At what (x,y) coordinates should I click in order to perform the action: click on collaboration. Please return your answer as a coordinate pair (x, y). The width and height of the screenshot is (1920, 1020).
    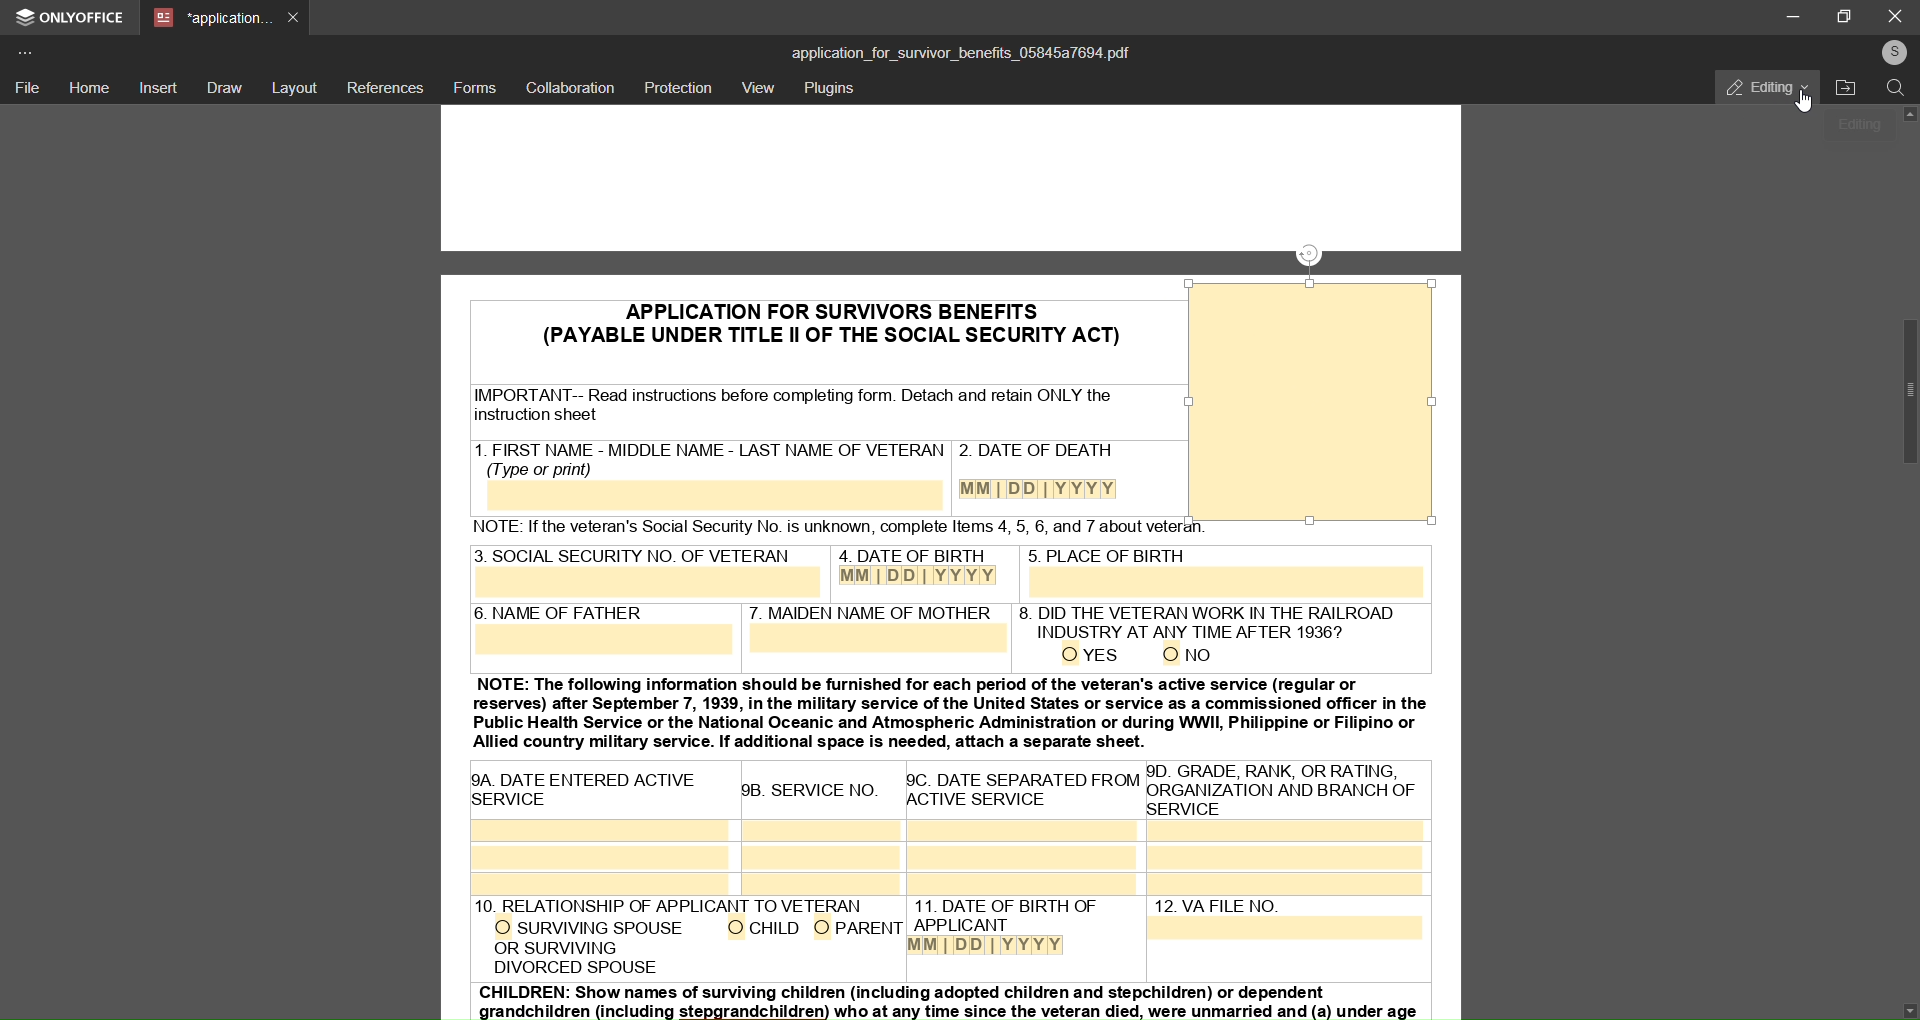
    Looking at the image, I should click on (569, 88).